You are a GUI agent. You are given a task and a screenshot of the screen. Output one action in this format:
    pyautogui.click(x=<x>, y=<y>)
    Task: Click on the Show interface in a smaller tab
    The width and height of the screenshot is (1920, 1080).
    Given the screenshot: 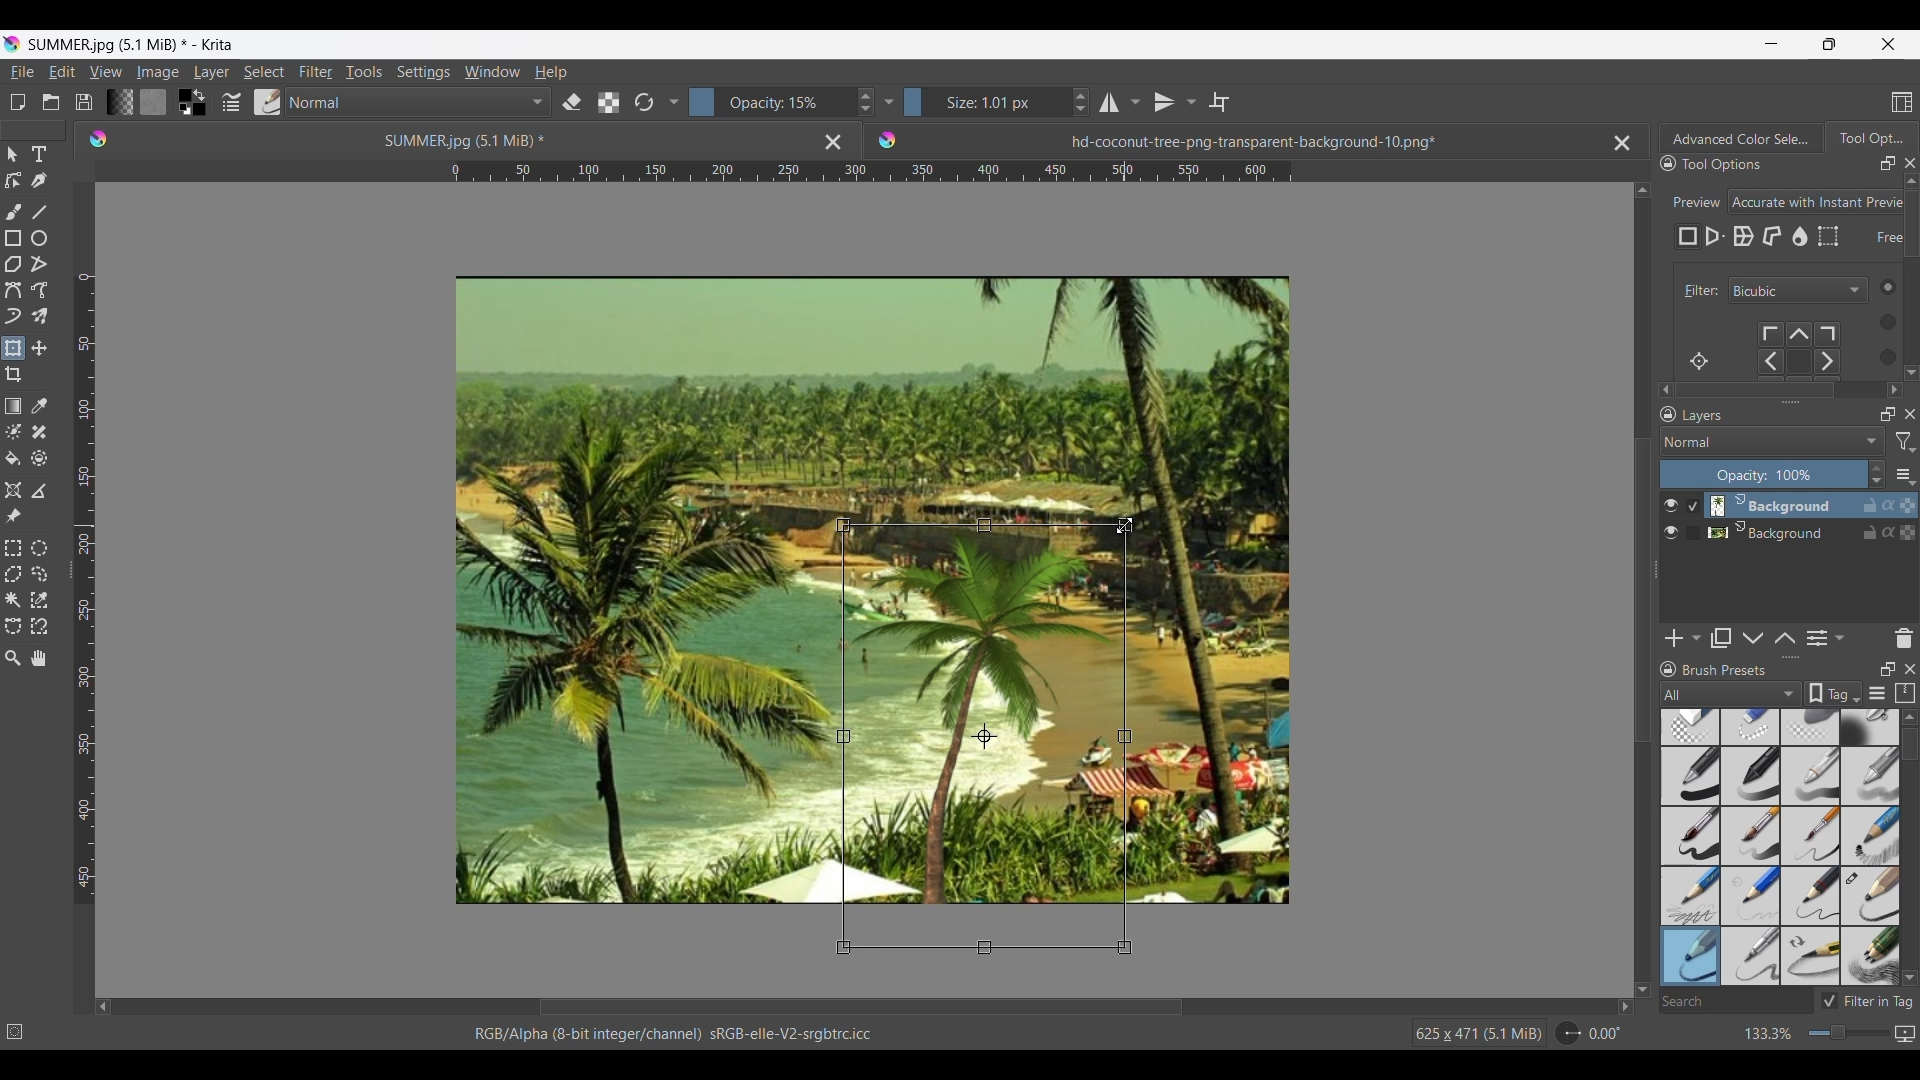 What is the action you would take?
    pyautogui.click(x=1829, y=44)
    